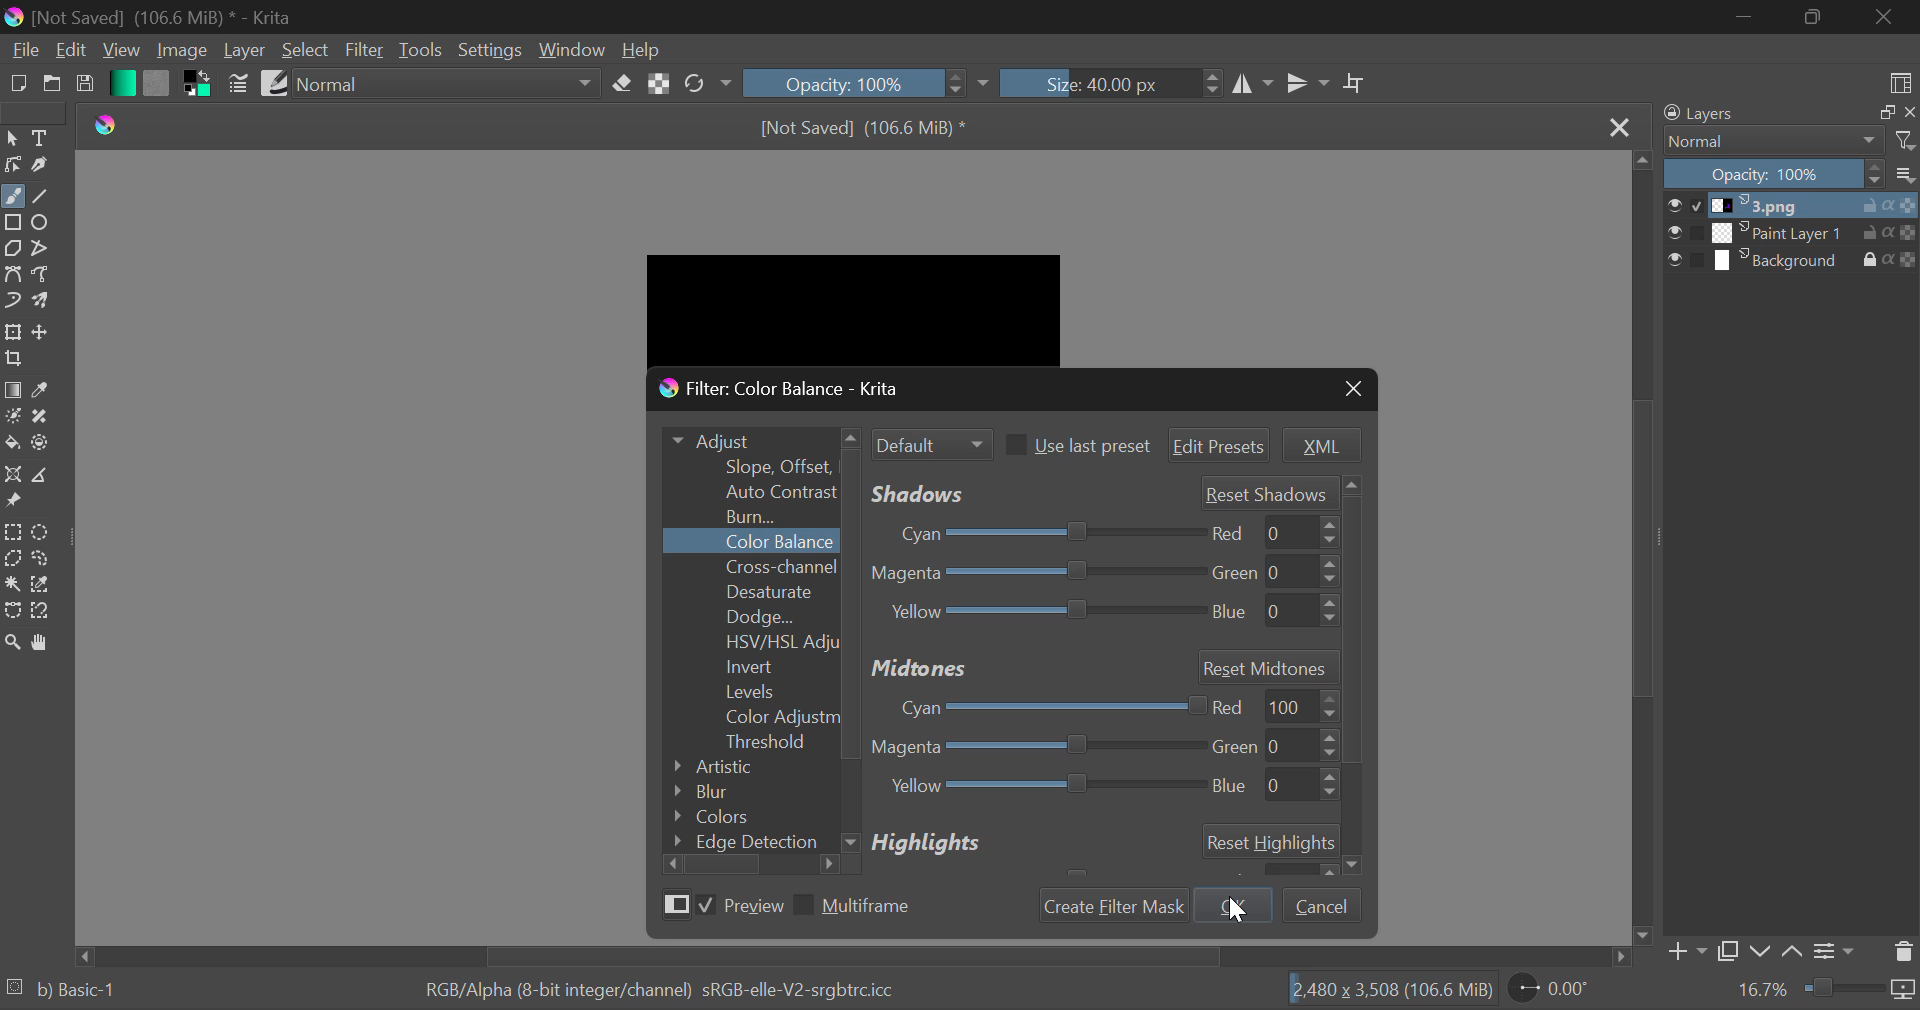 The image size is (1920, 1010). Describe the element at coordinates (121, 52) in the screenshot. I see `View` at that location.